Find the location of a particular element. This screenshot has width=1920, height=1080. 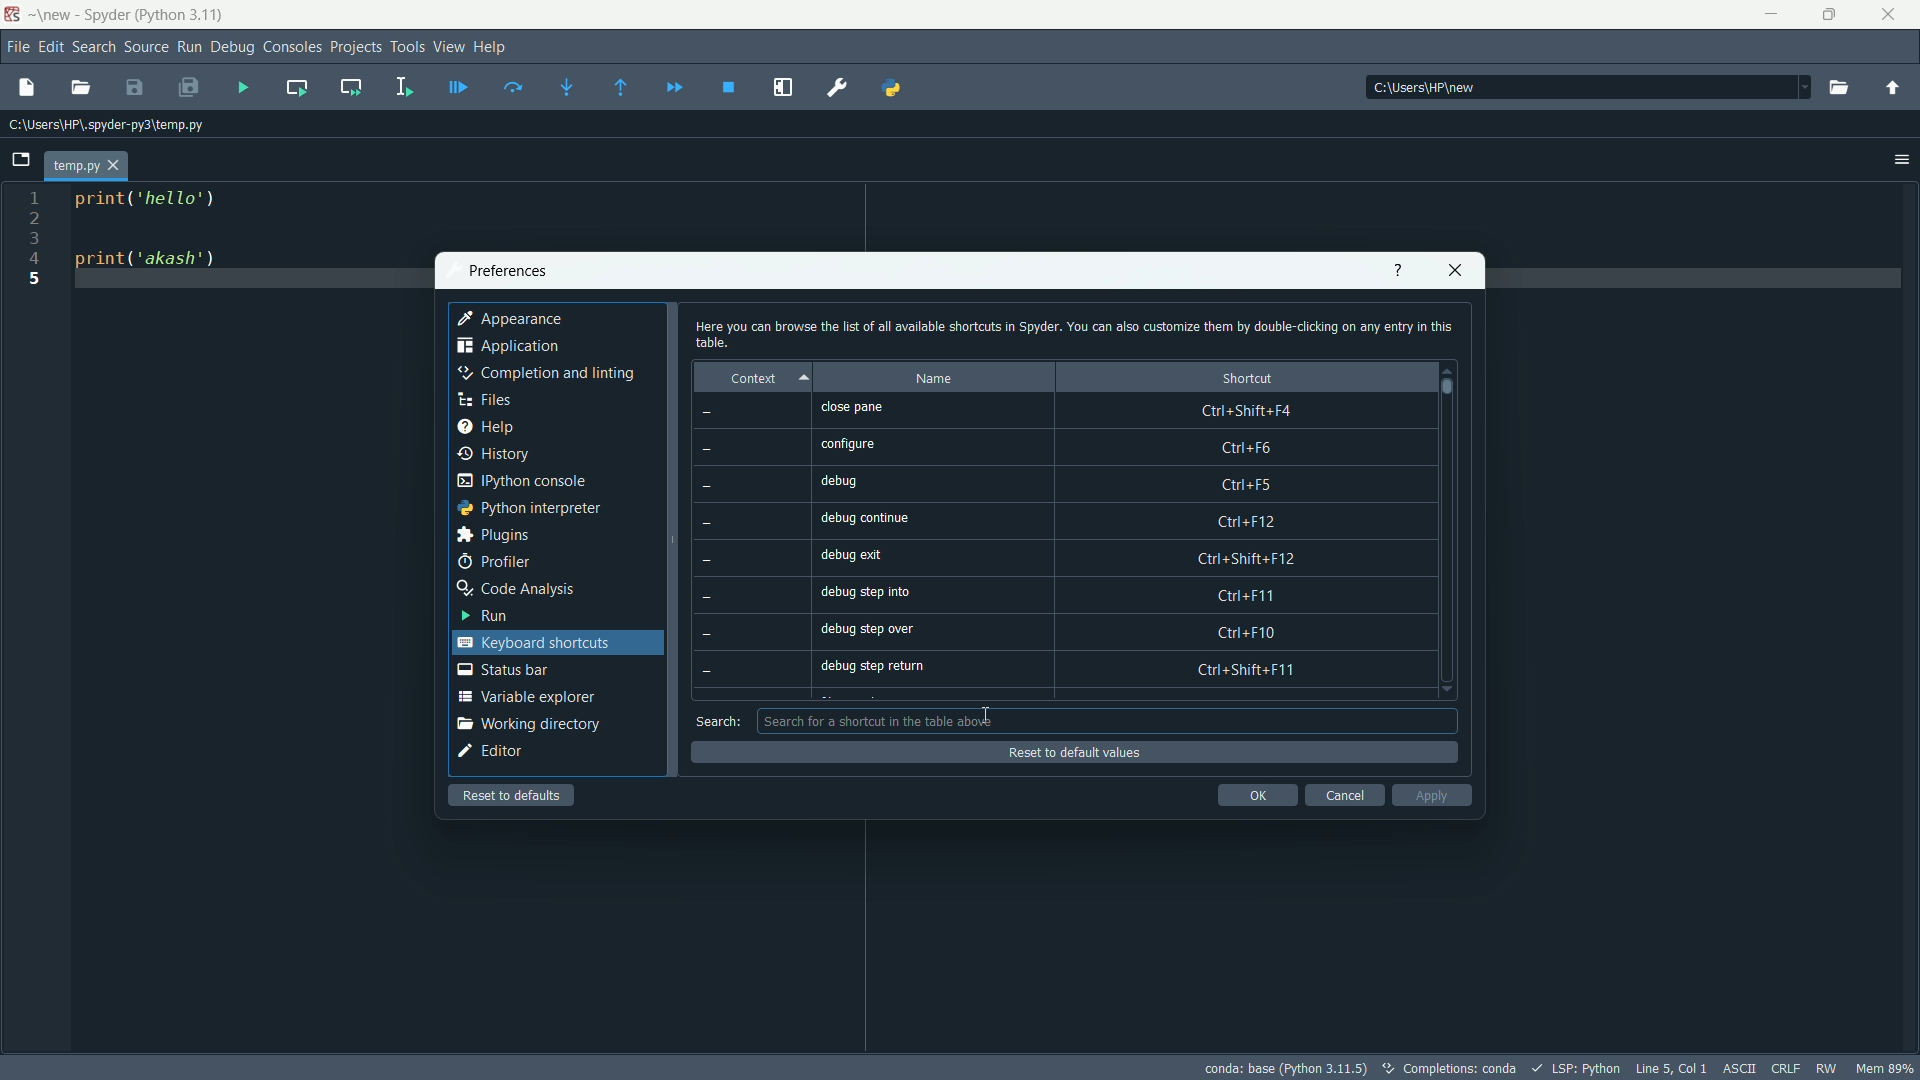

browse directory is located at coordinates (1840, 89).